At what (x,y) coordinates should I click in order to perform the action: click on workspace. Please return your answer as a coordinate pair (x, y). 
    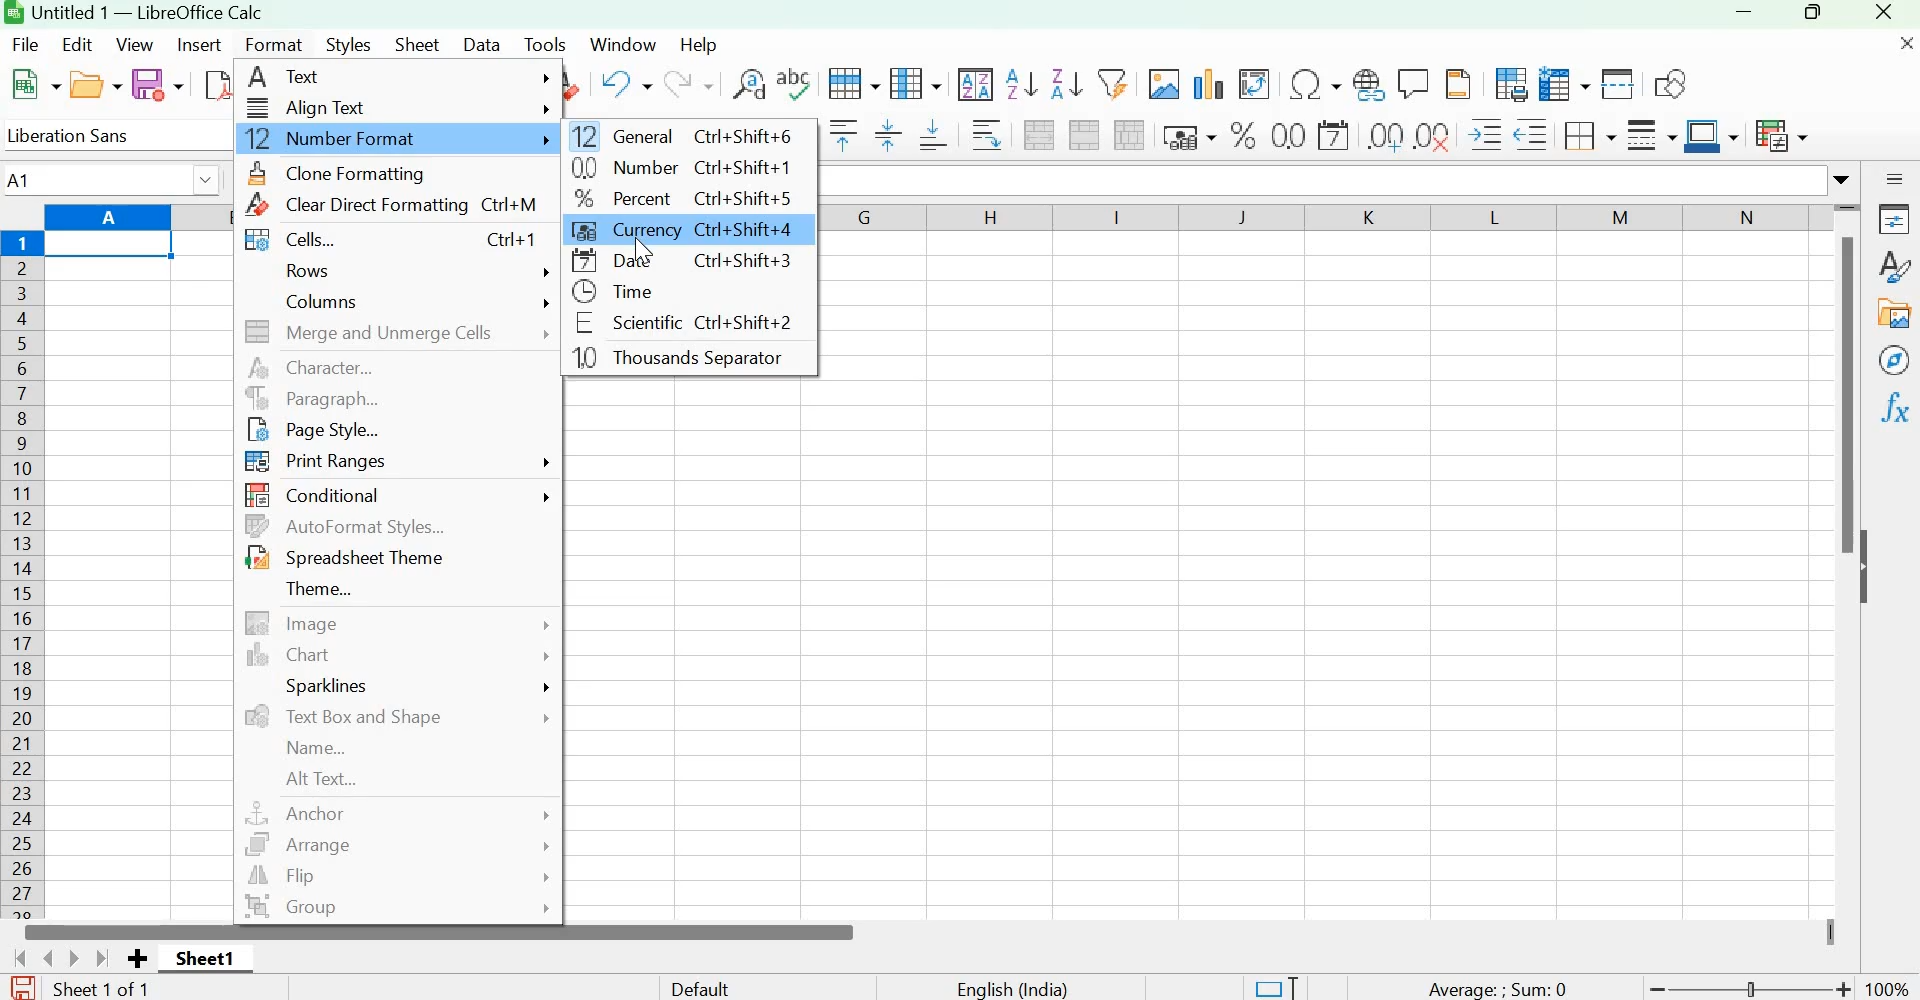
    Looking at the image, I should click on (696, 651).